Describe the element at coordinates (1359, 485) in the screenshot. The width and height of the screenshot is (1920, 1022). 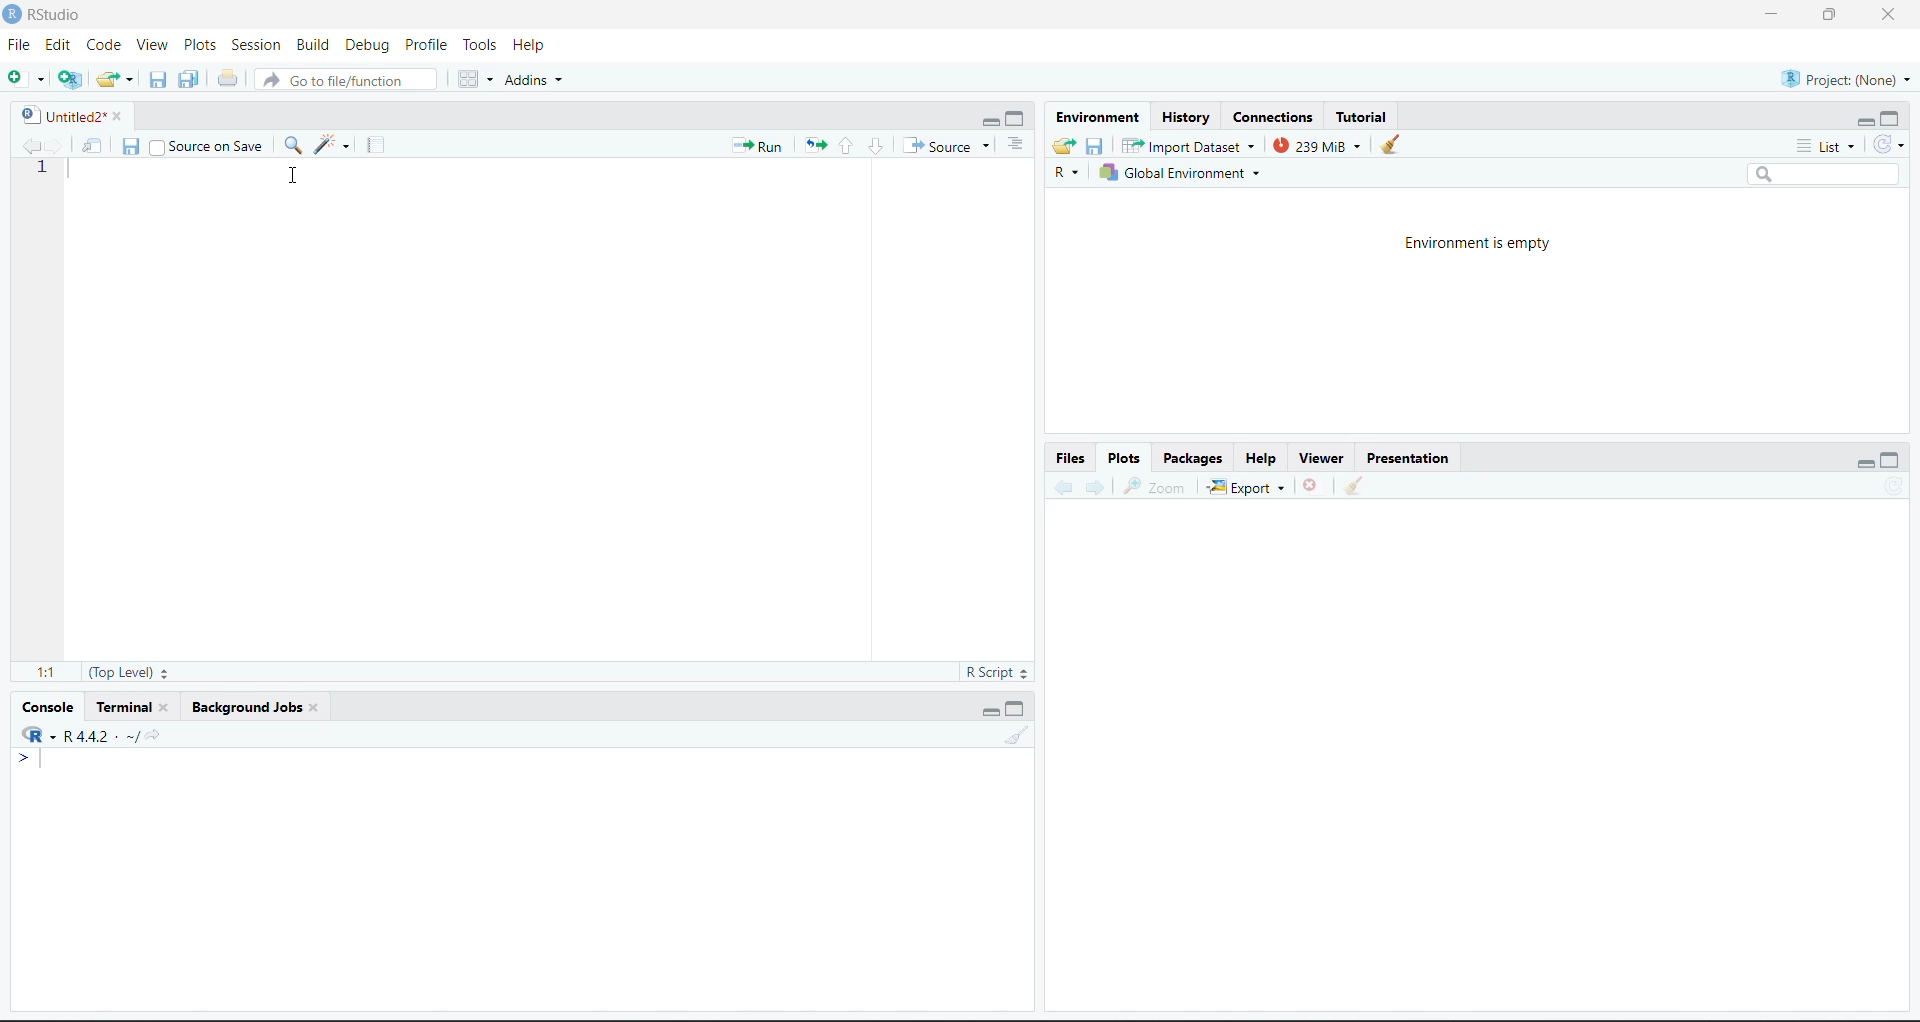
I see `Clear console (Ctrl +L)` at that location.